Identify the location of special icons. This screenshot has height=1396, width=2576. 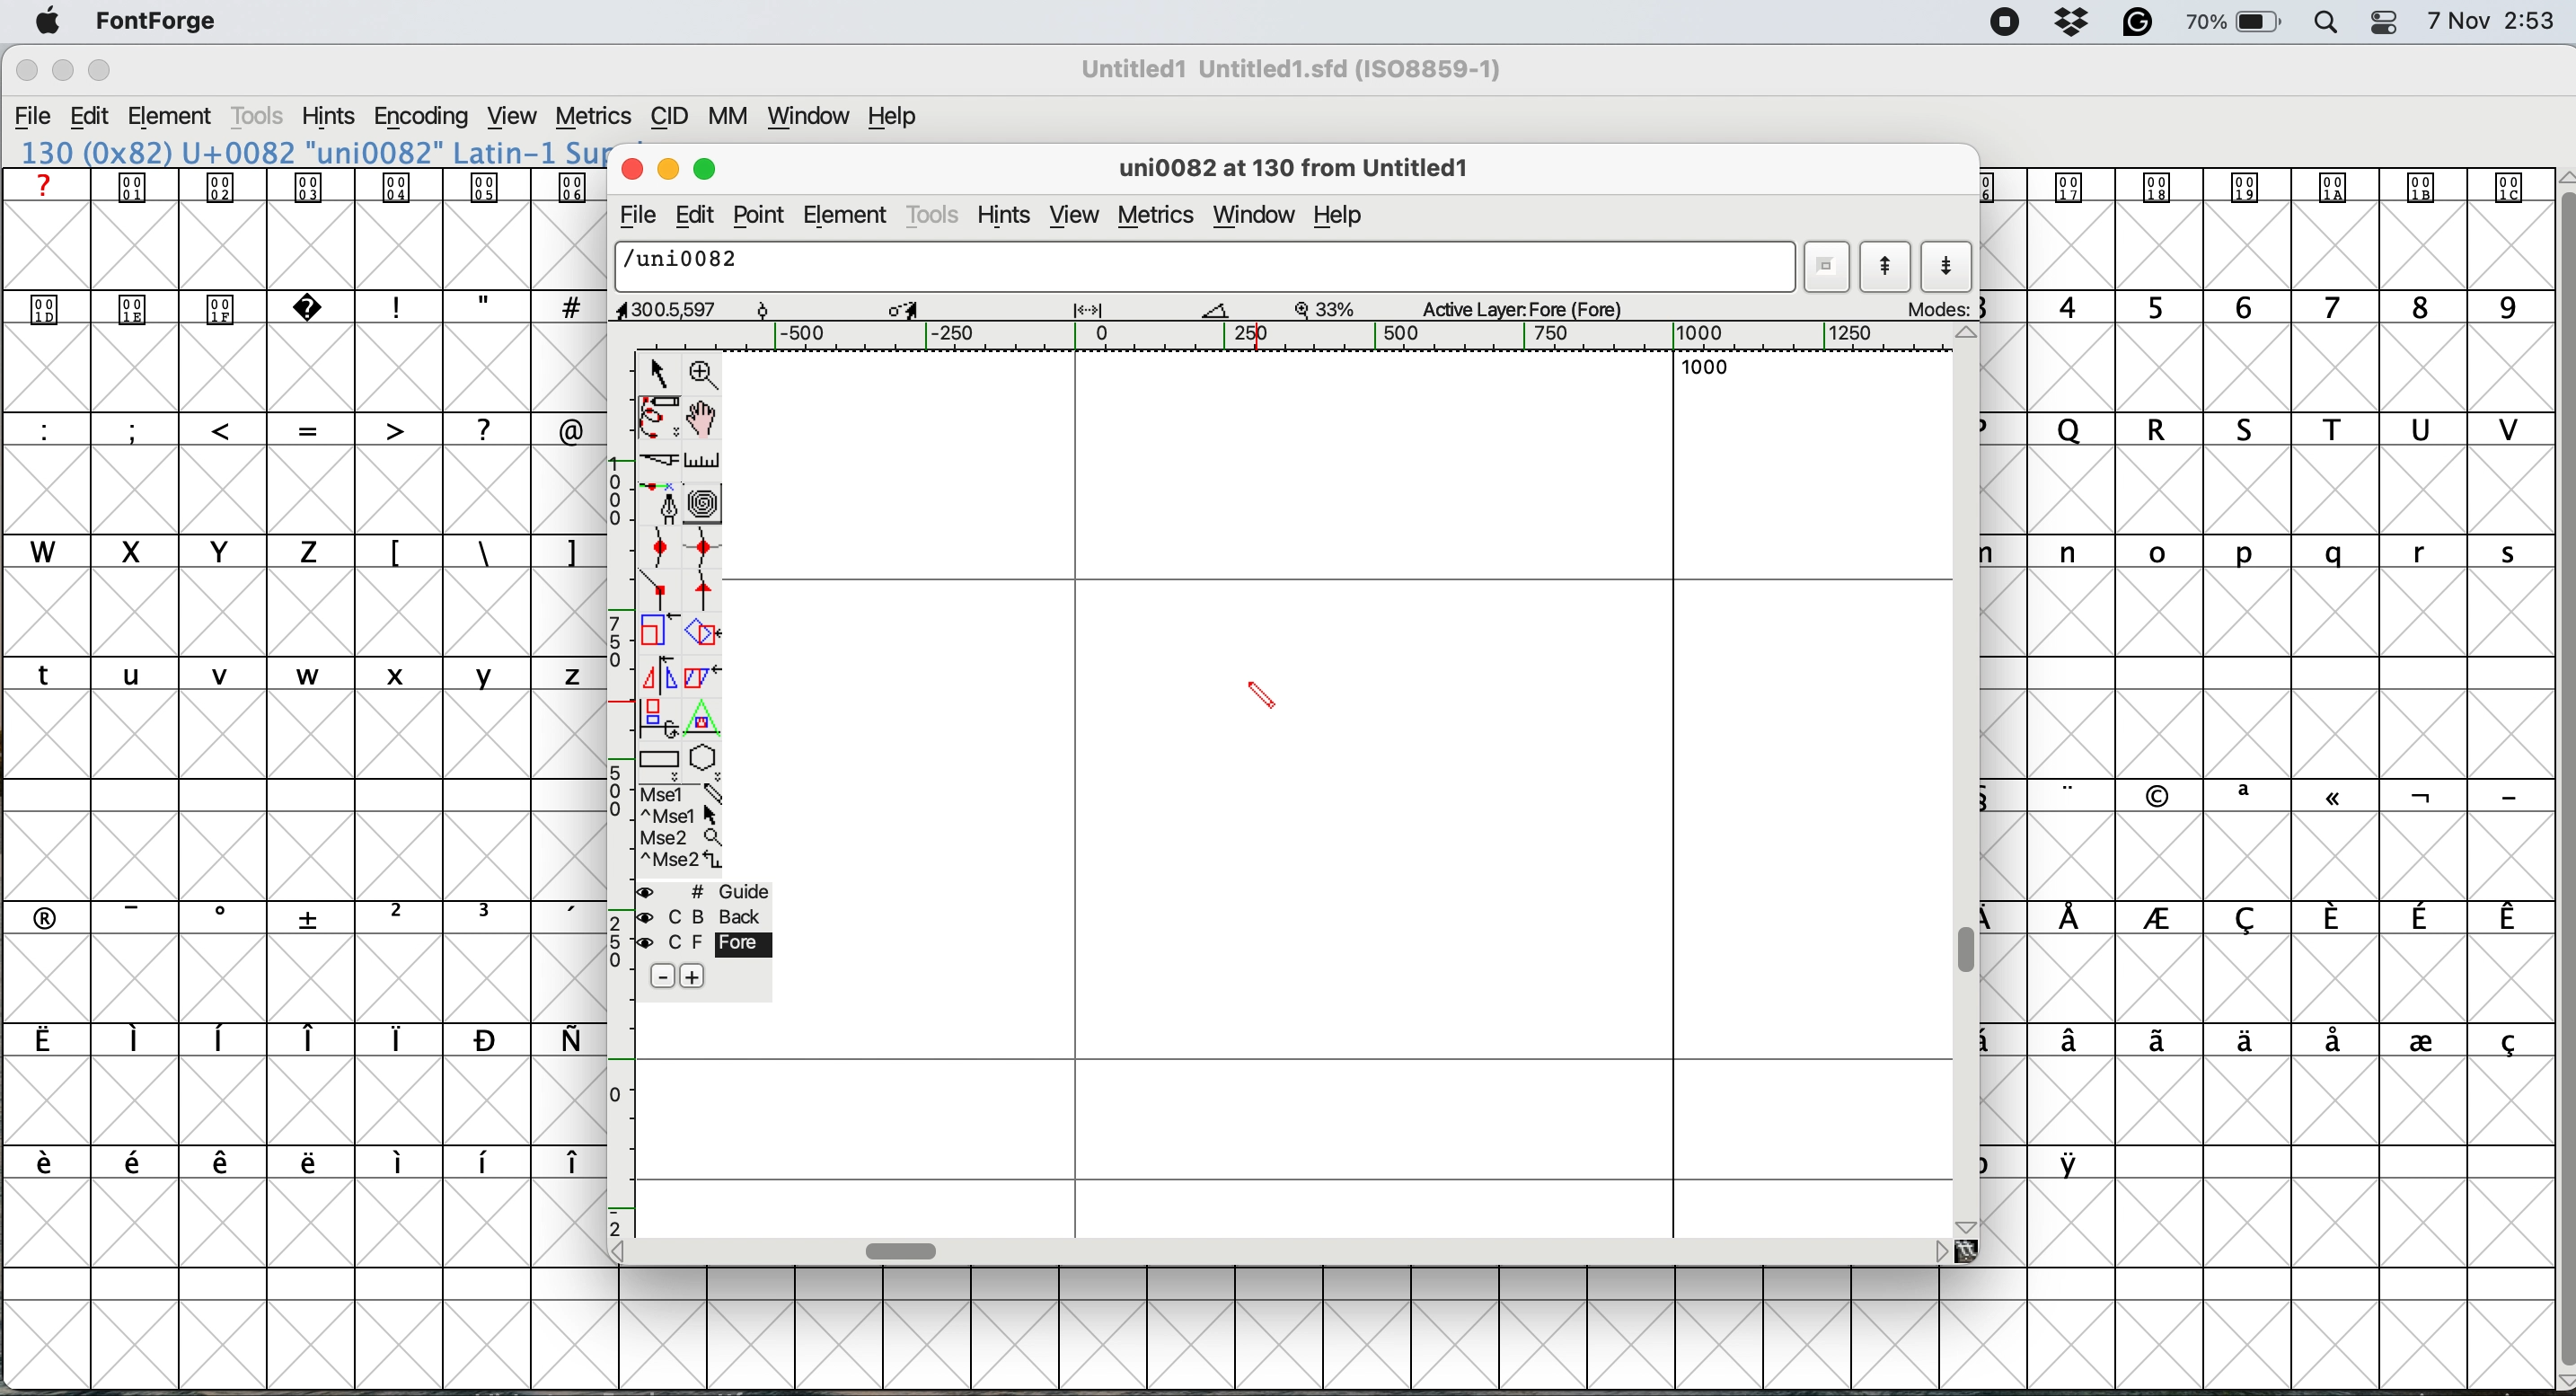
(305, 186).